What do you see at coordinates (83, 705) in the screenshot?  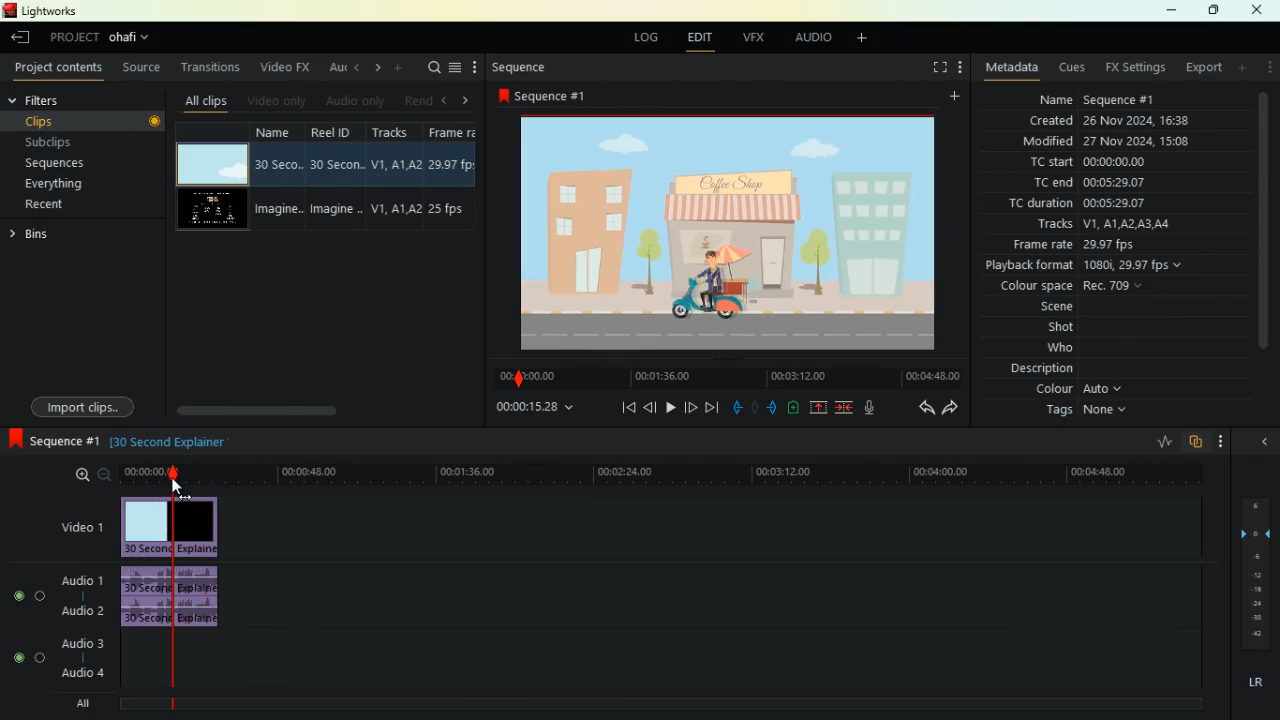 I see `All` at bounding box center [83, 705].